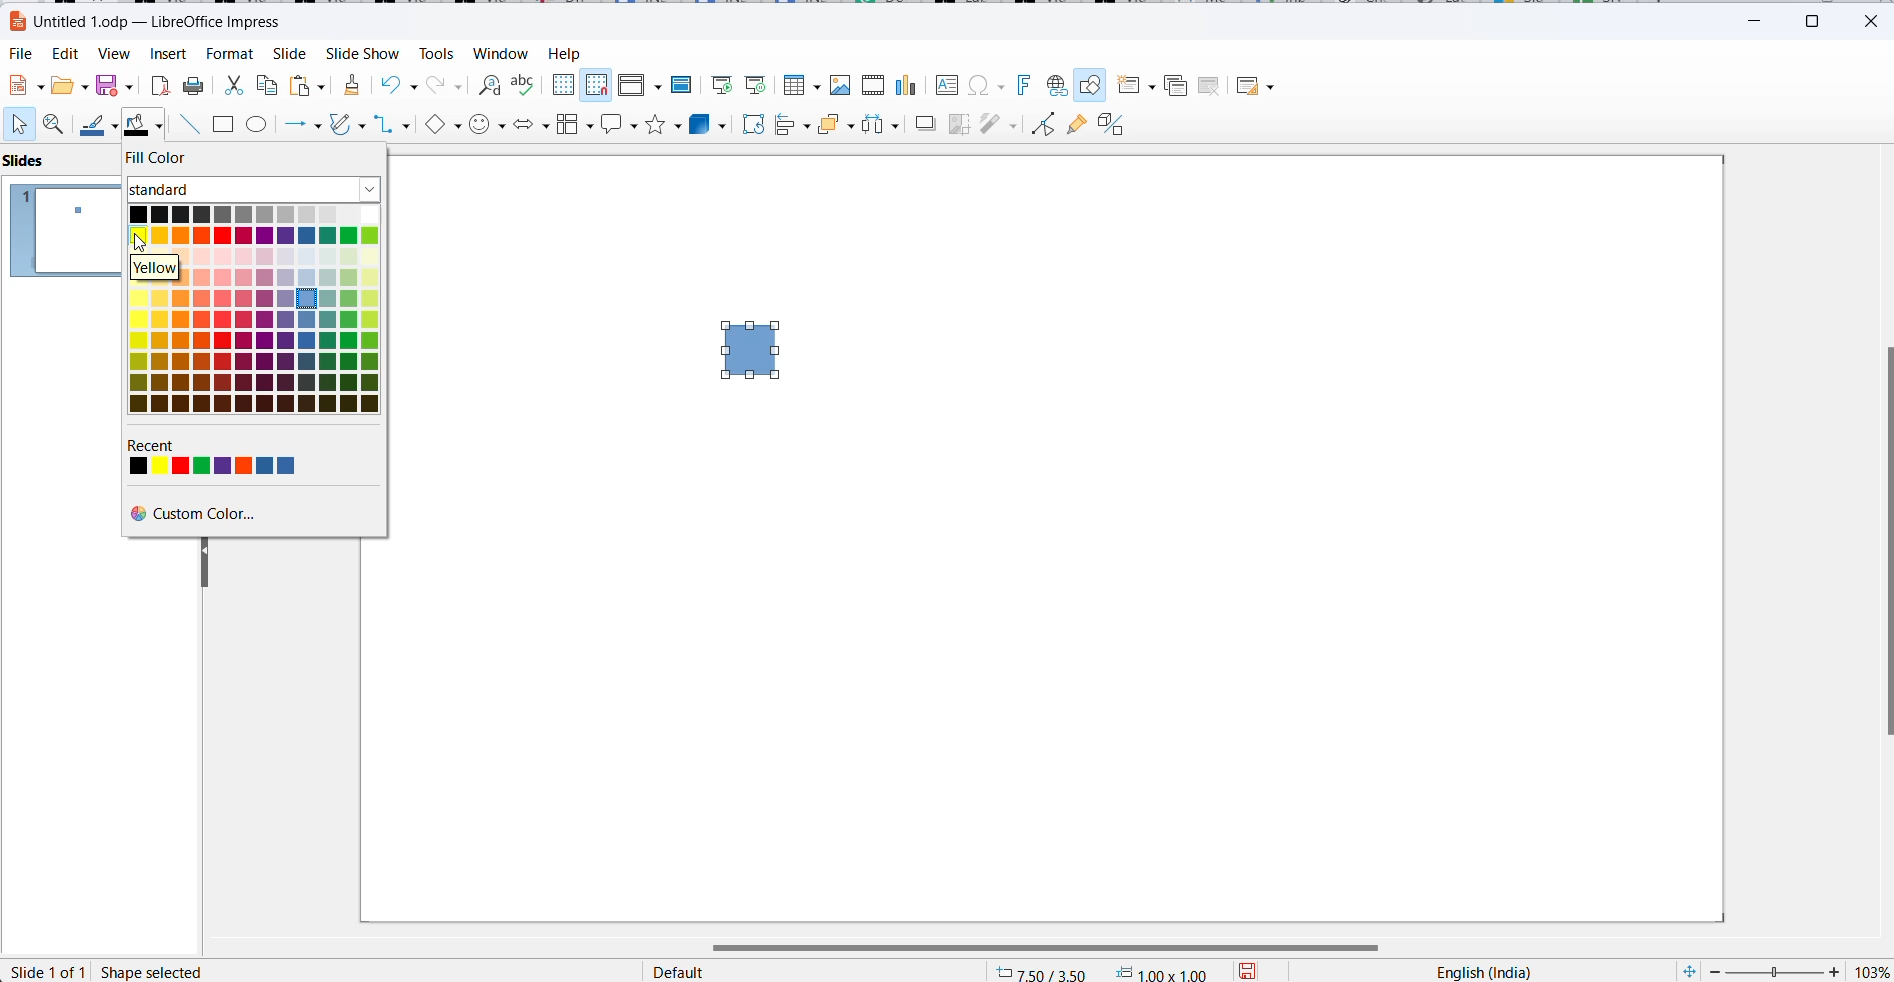 The image size is (1894, 982). What do you see at coordinates (524, 85) in the screenshot?
I see `spellings` at bounding box center [524, 85].